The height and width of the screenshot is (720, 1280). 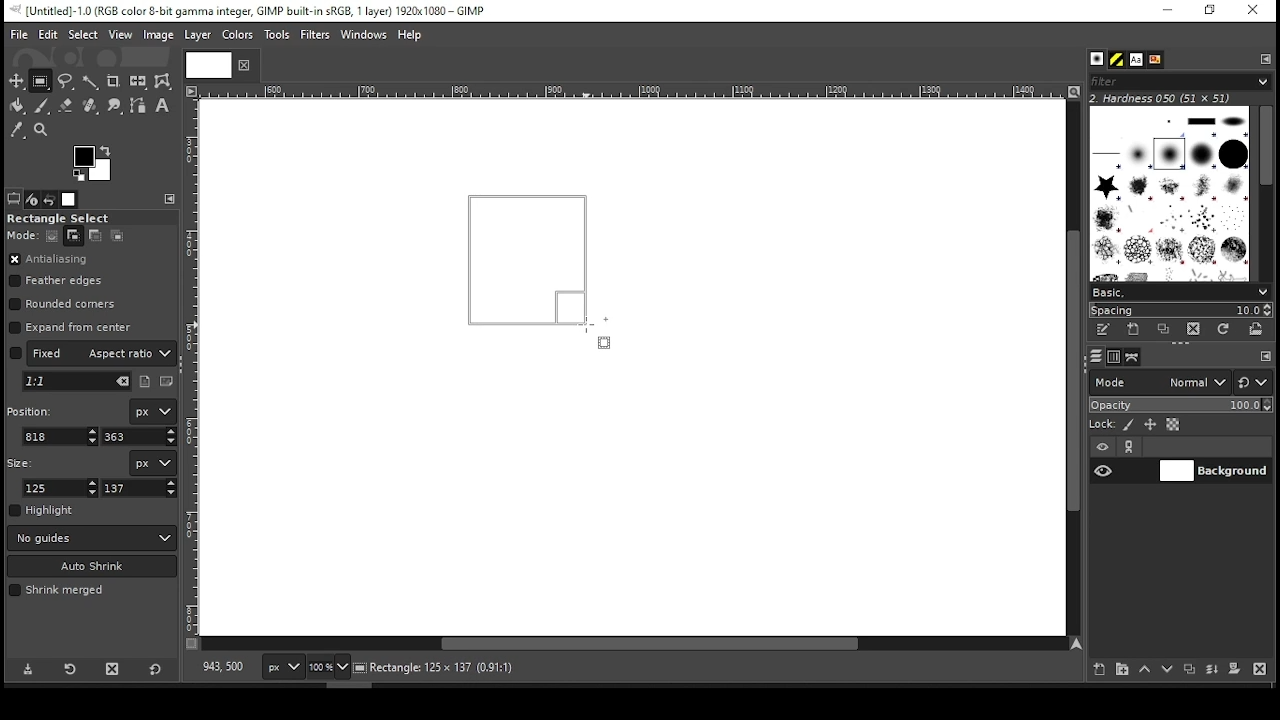 I want to click on device status, so click(x=32, y=199).